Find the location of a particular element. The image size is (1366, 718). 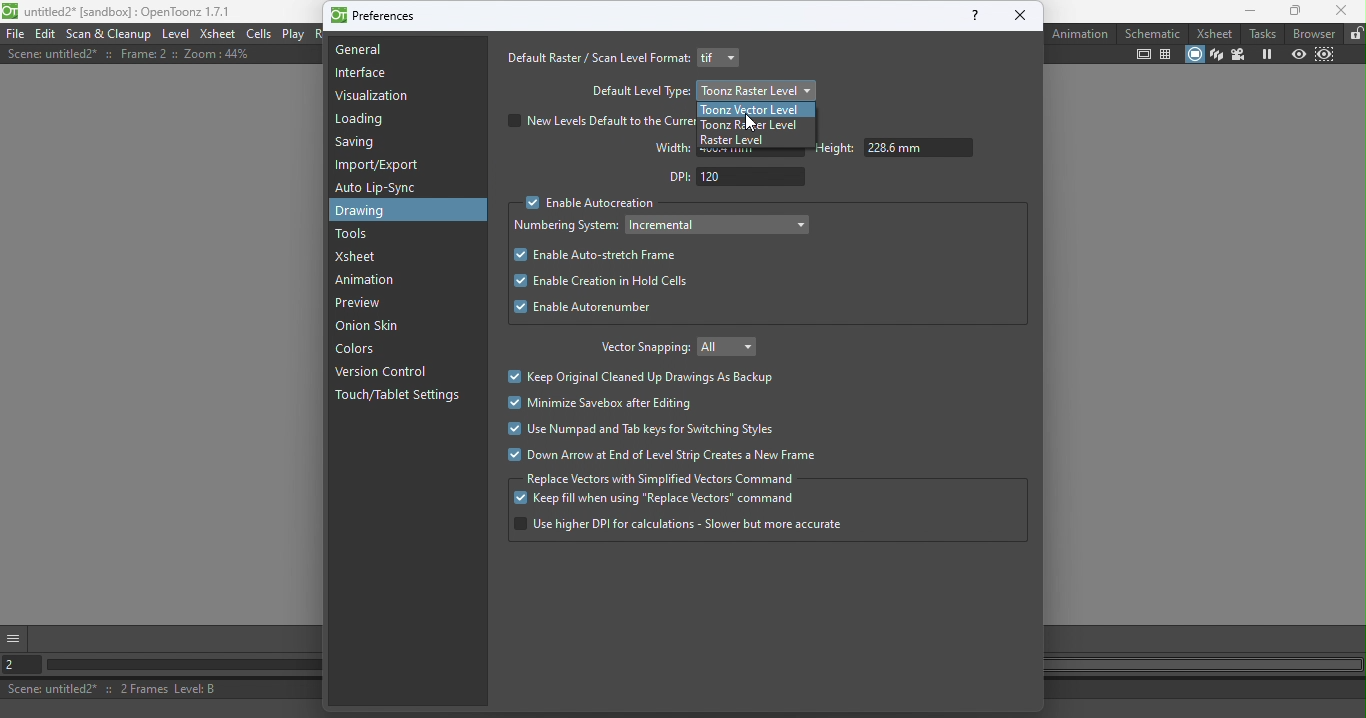

Cells is located at coordinates (259, 34).